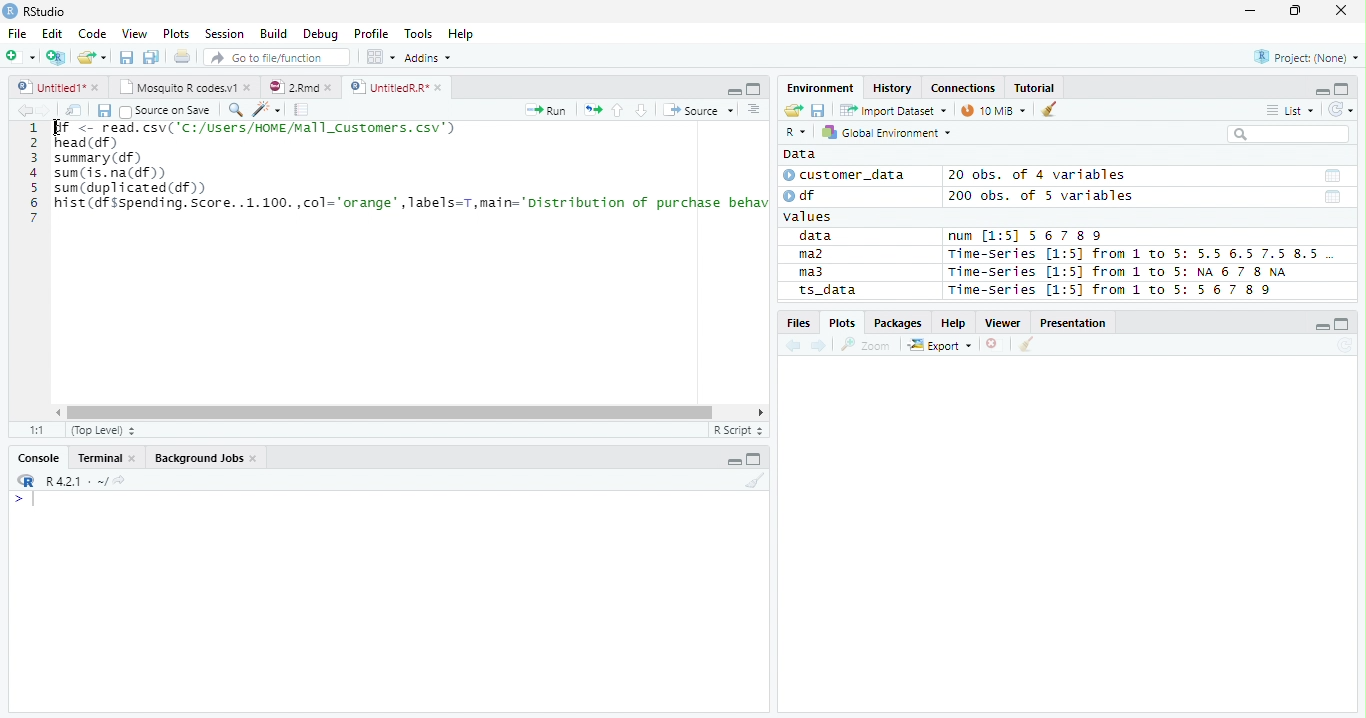 The height and width of the screenshot is (718, 1366). Describe the element at coordinates (33, 175) in the screenshot. I see `Row Number` at that location.